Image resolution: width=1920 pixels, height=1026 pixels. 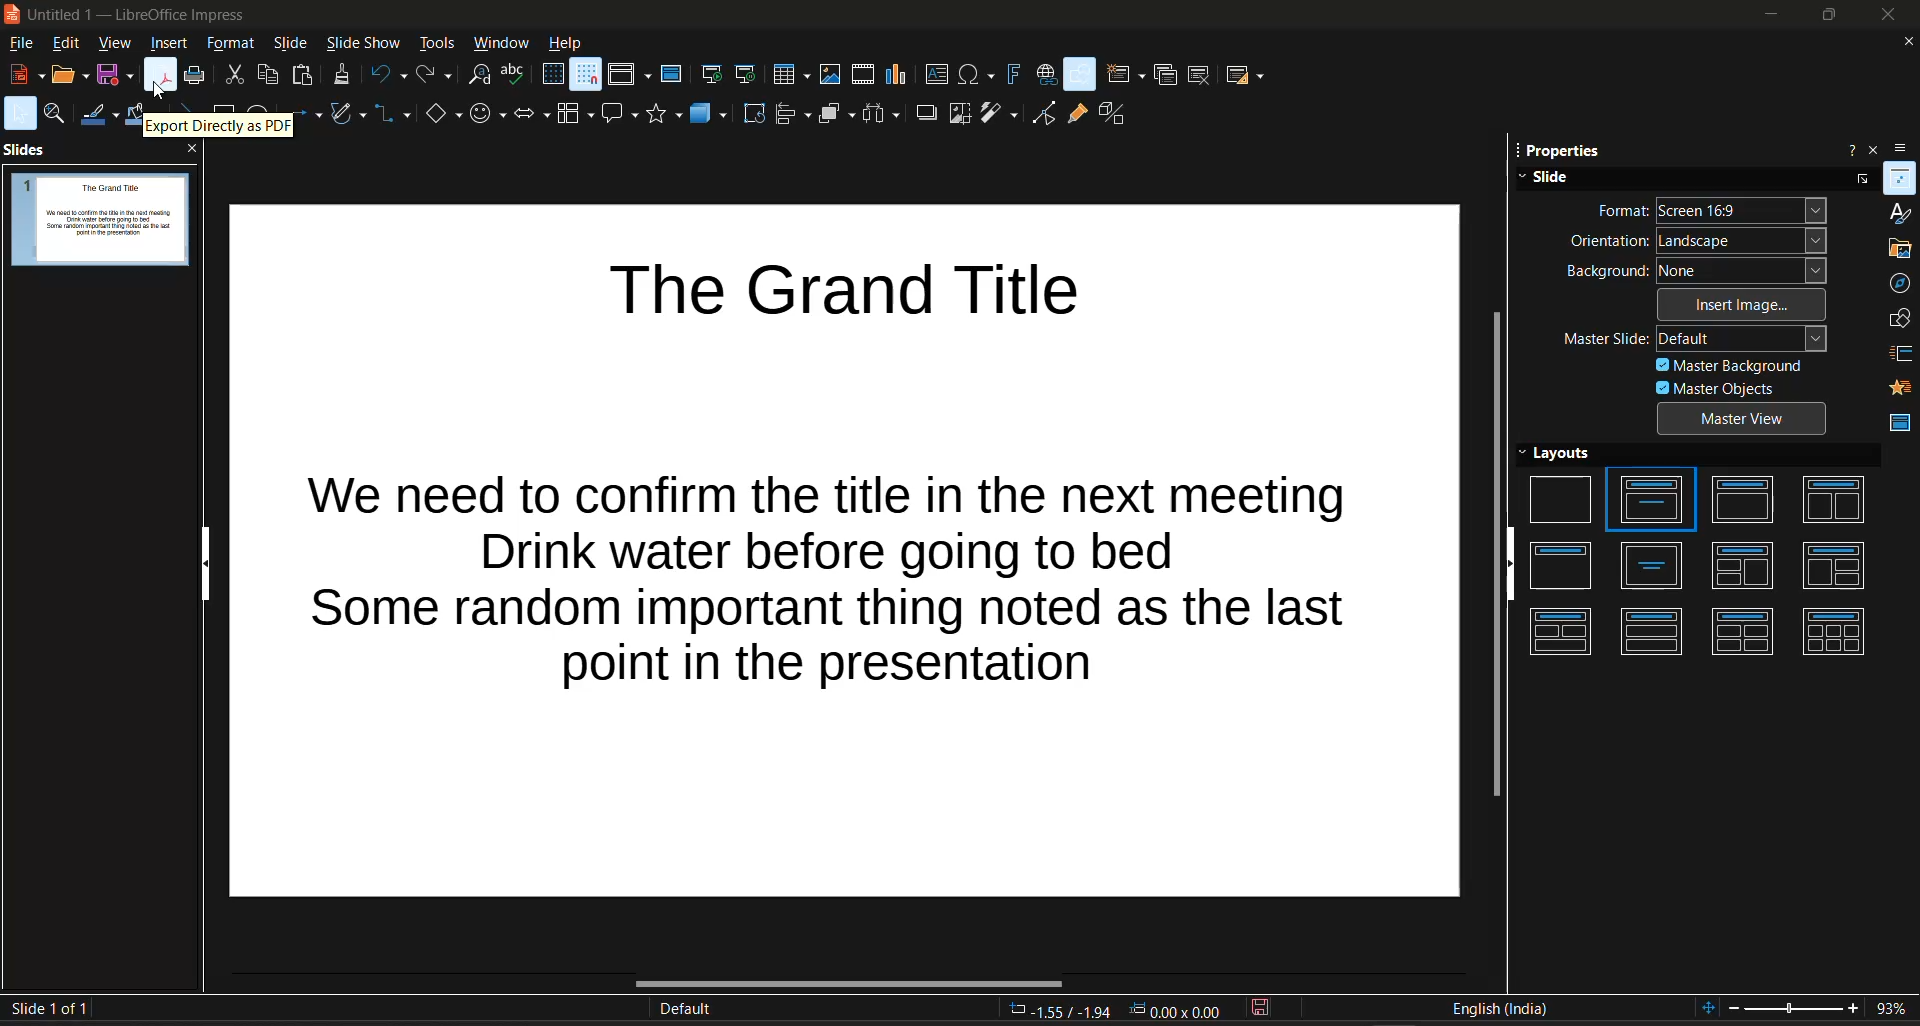 I want to click on fit slide to current window, so click(x=1704, y=1011).